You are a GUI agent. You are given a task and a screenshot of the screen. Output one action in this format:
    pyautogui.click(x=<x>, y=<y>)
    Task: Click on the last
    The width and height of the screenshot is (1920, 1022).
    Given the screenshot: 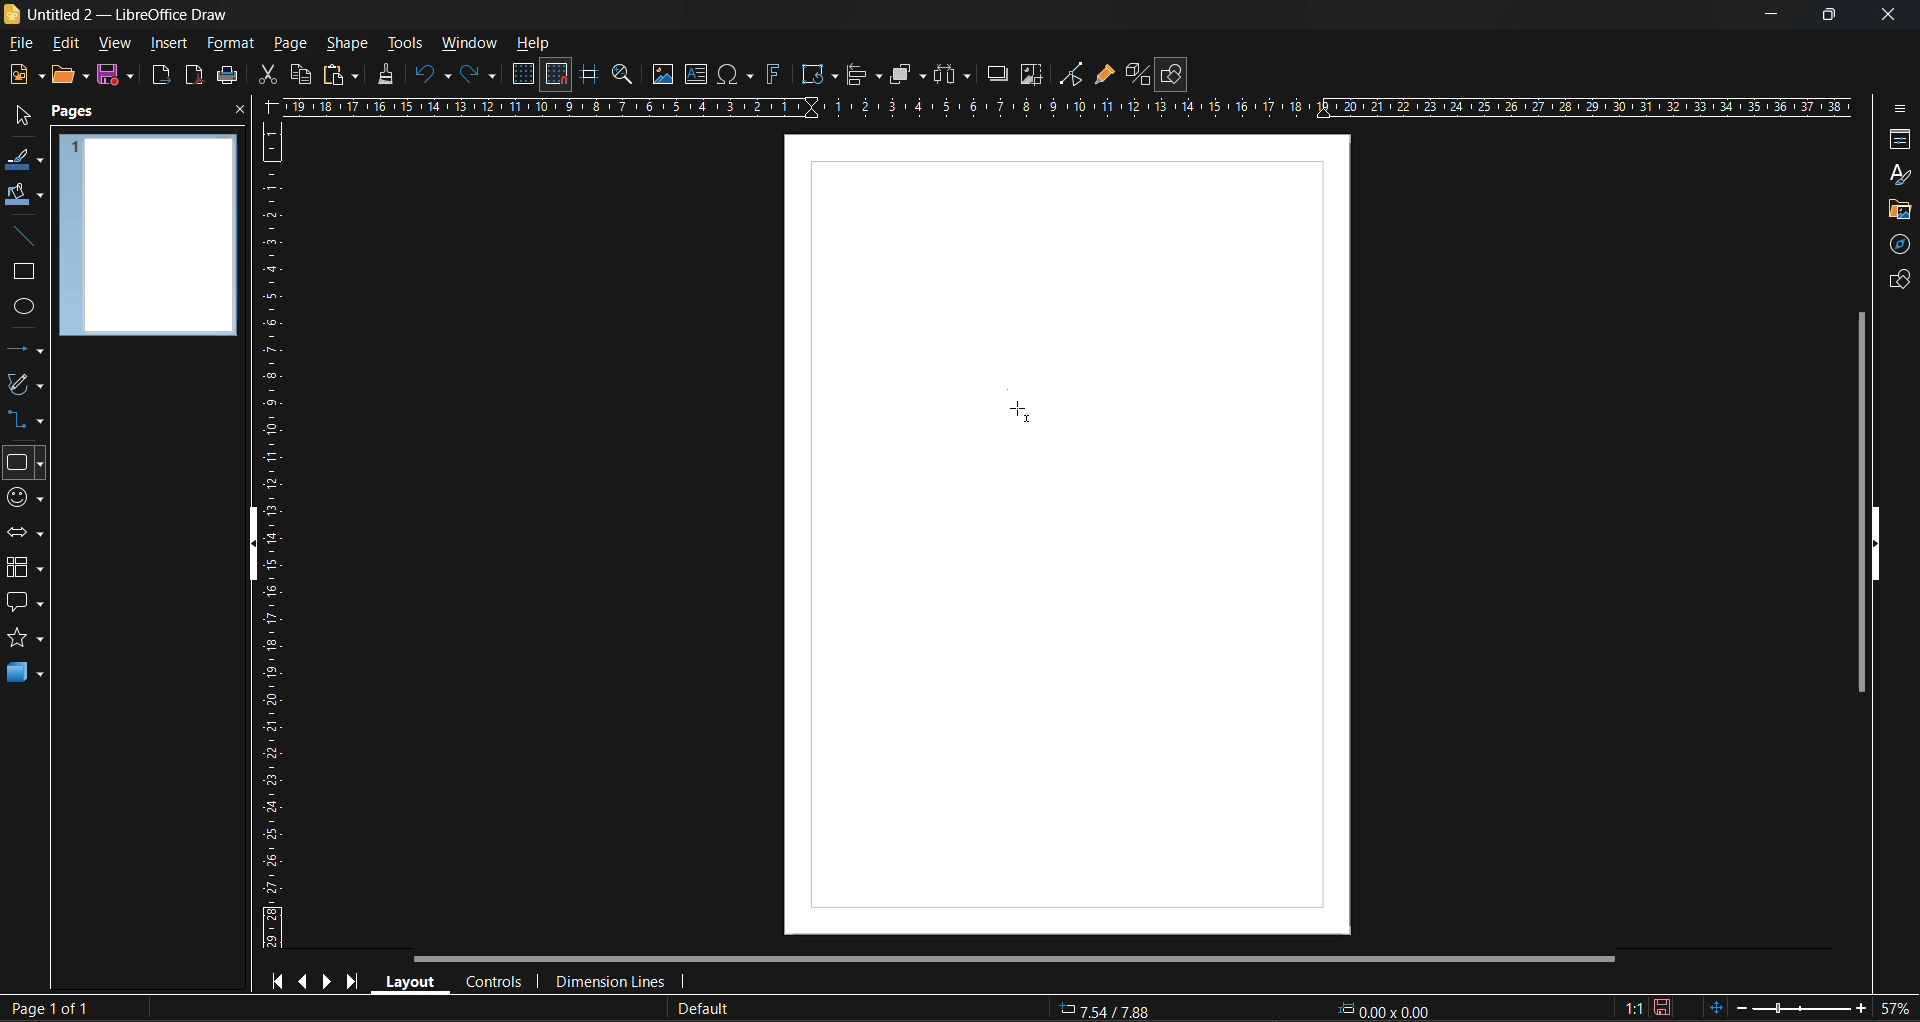 What is the action you would take?
    pyautogui.click(x=354, y=978)
    